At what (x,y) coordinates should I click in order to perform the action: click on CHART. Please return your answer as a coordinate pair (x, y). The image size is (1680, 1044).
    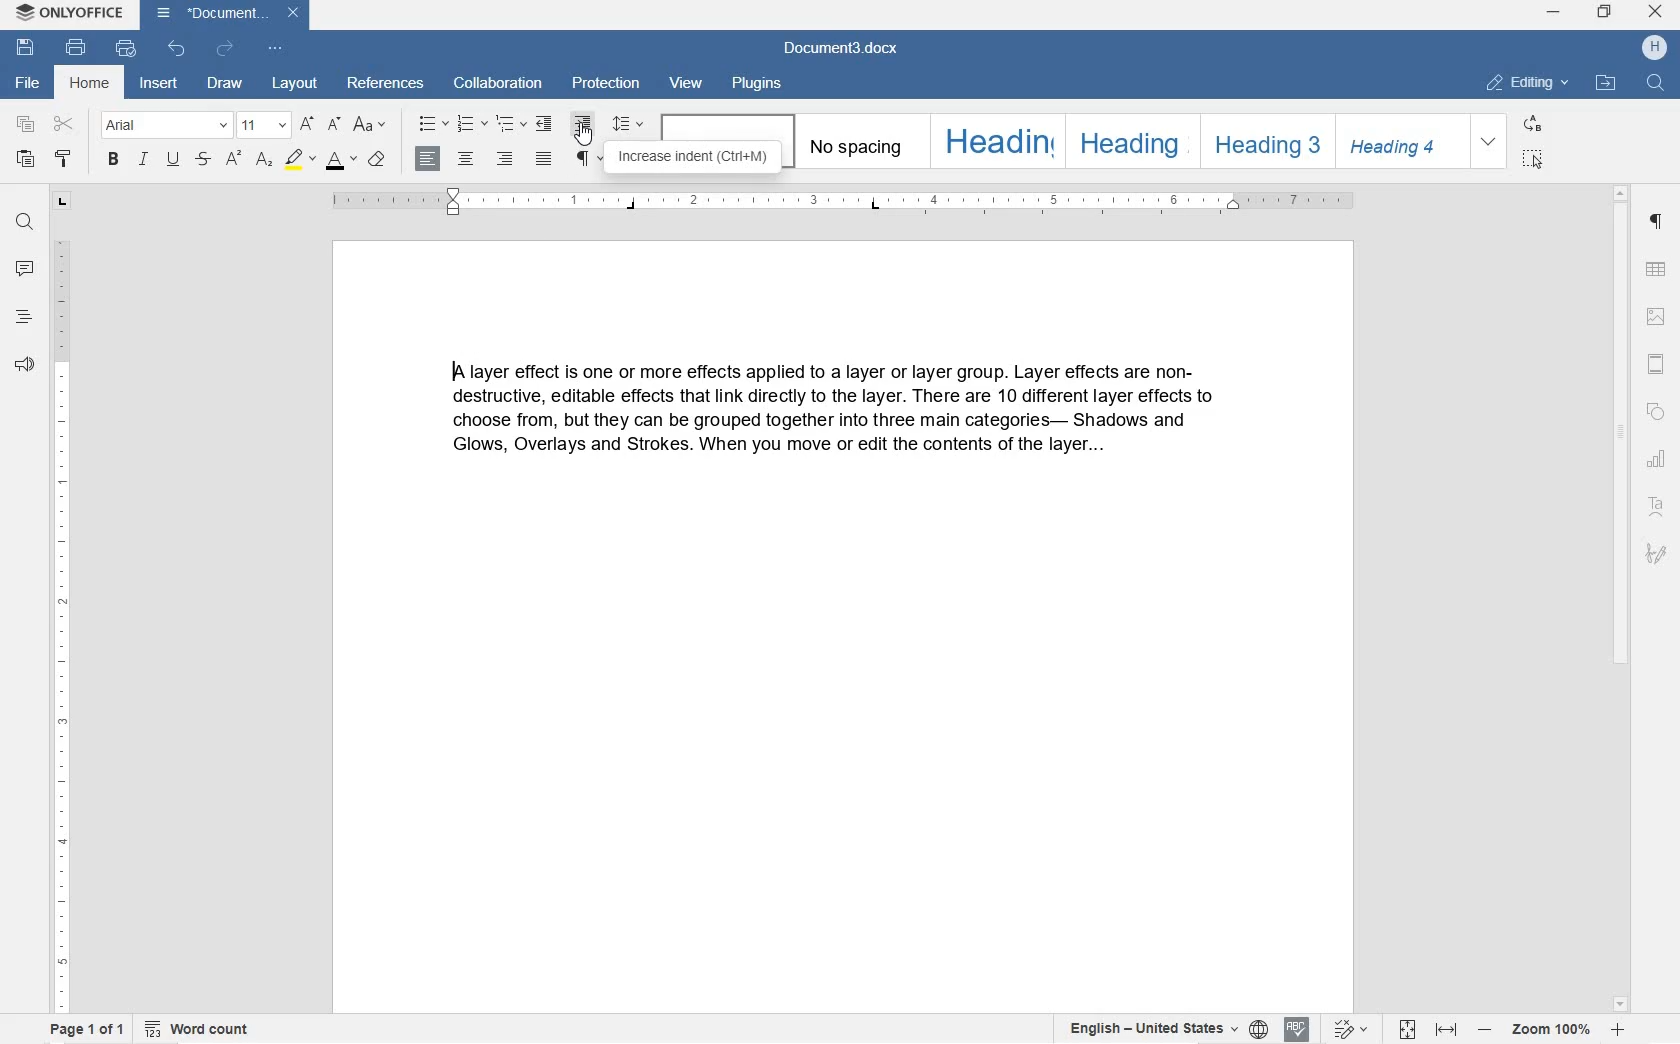
    Looking at the image, I should click on (1659, 458).